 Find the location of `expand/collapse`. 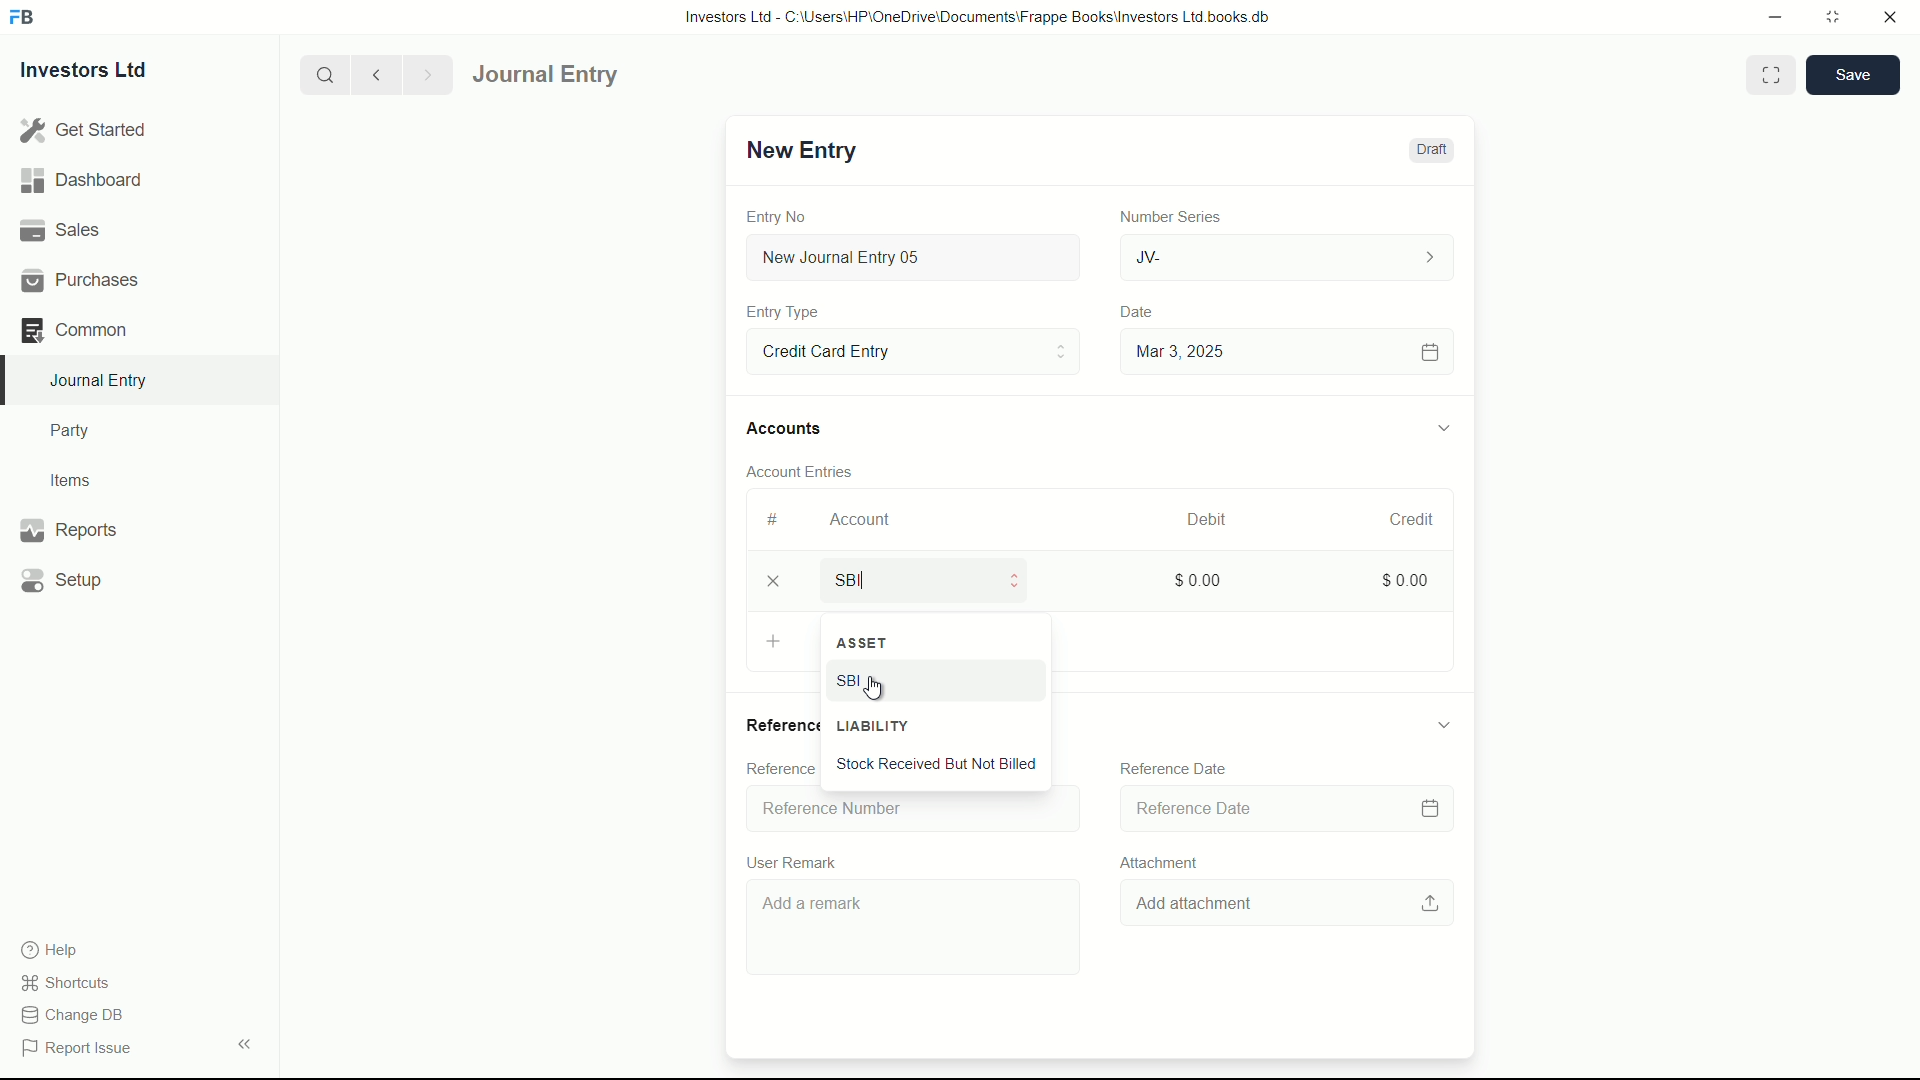

expand/collapse is located at coordinates (1443, 724).